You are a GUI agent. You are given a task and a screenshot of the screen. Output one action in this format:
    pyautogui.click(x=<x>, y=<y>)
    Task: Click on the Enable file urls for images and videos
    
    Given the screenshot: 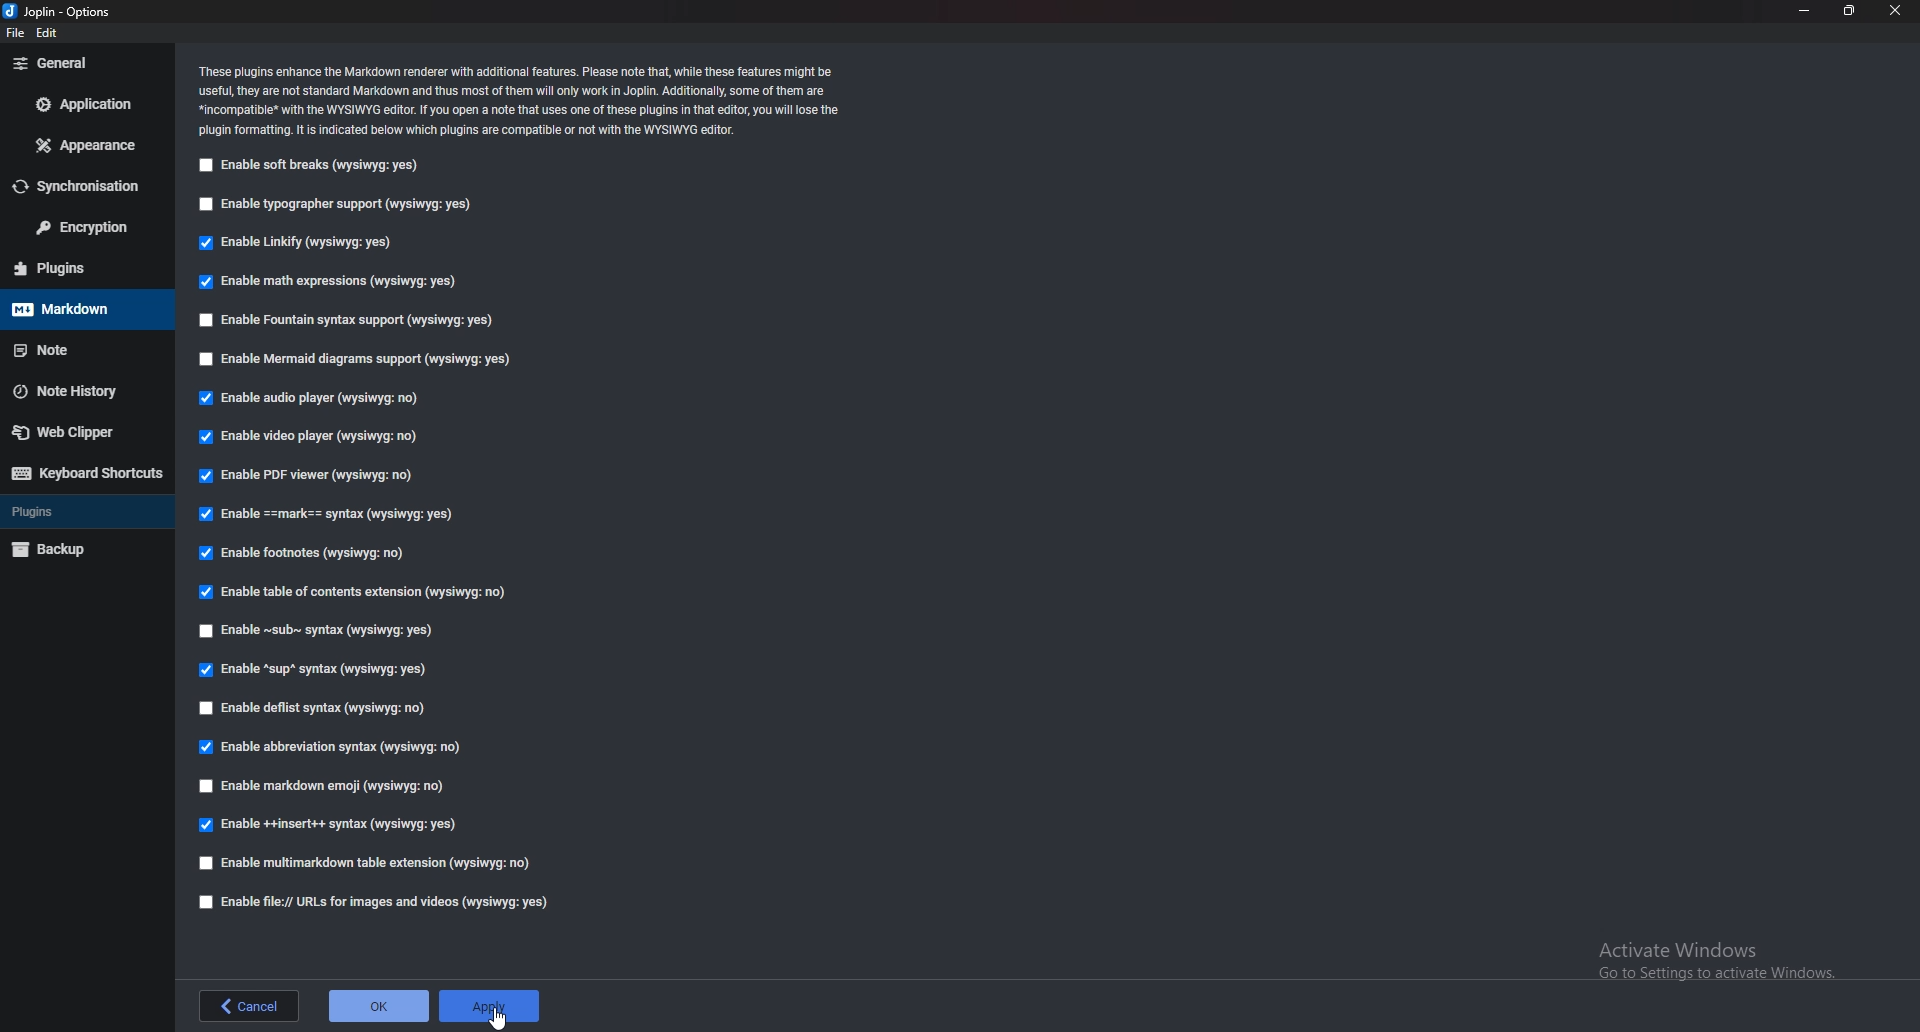 What is the action you would take?
    pyautogui.click(x=371, y=902)
    